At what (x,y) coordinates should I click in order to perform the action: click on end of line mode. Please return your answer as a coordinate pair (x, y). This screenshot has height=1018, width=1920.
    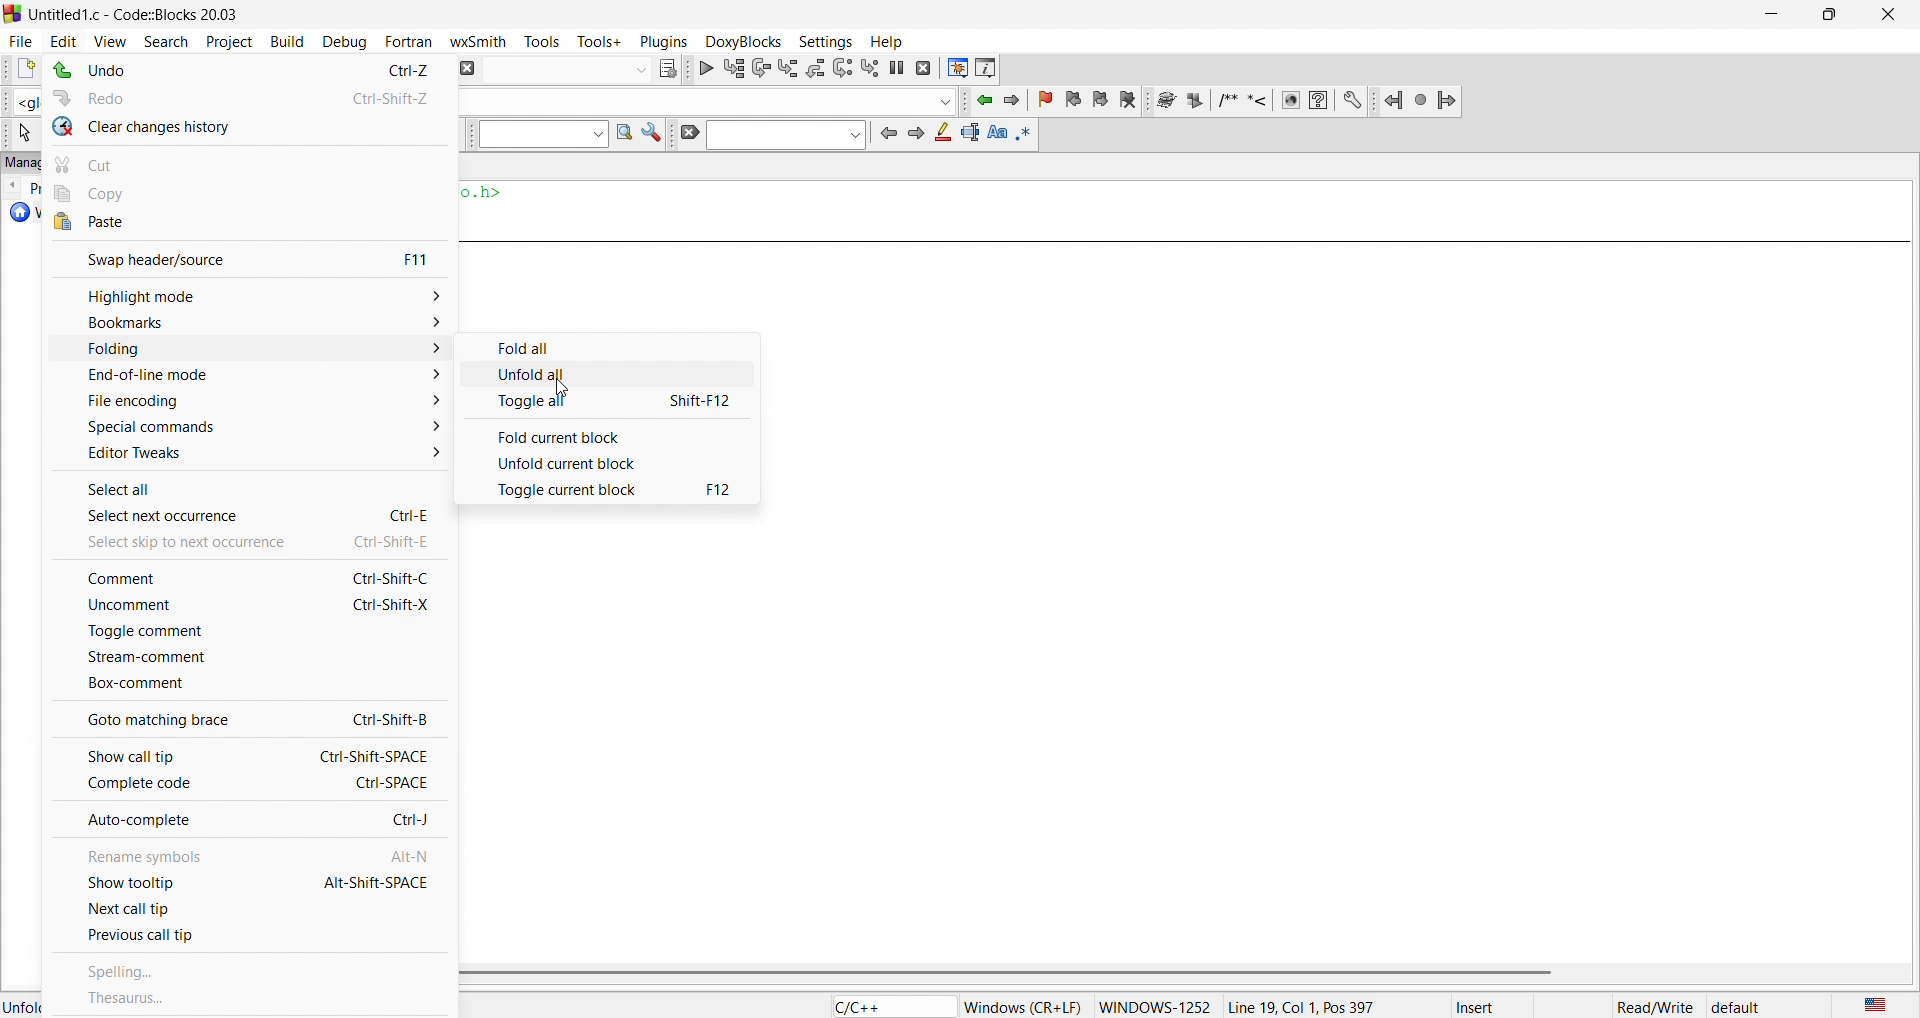
    Looking at the image, I should click on (240, 377).